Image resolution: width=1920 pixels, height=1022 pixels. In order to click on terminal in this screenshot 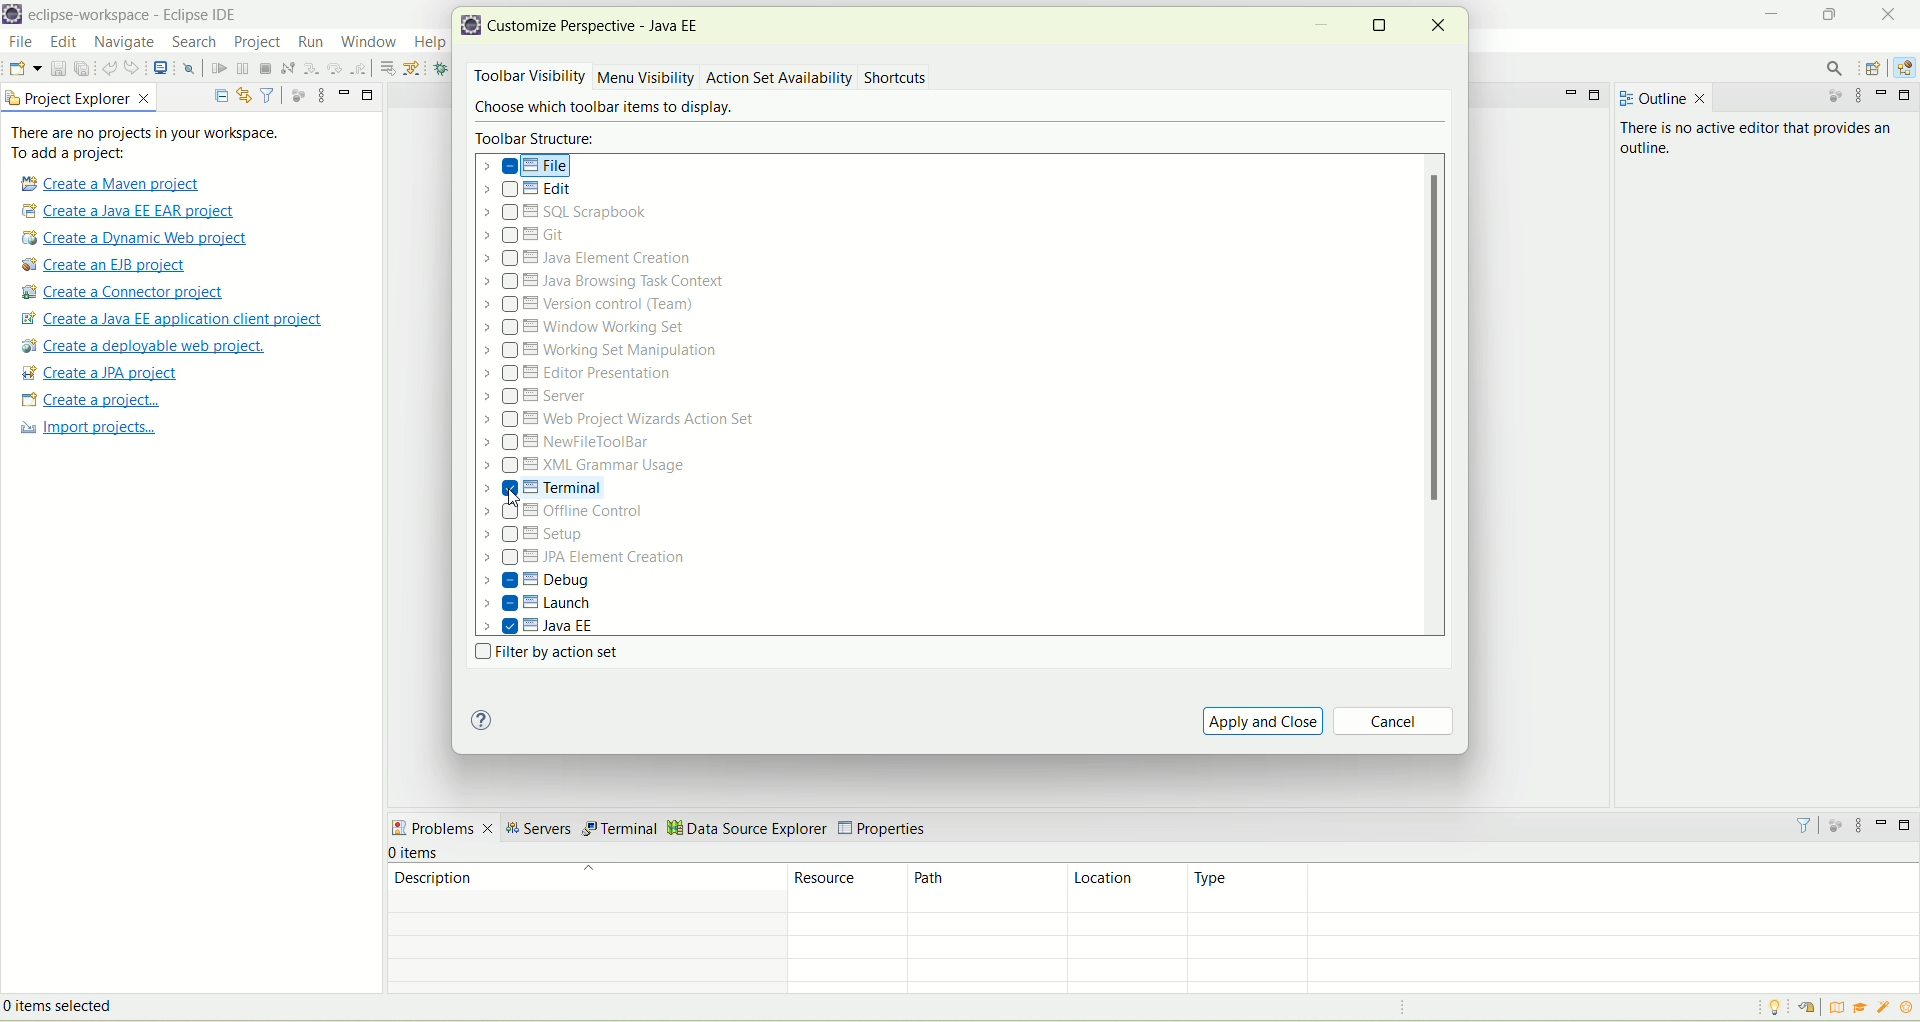, I will do `click(620, 829)`.